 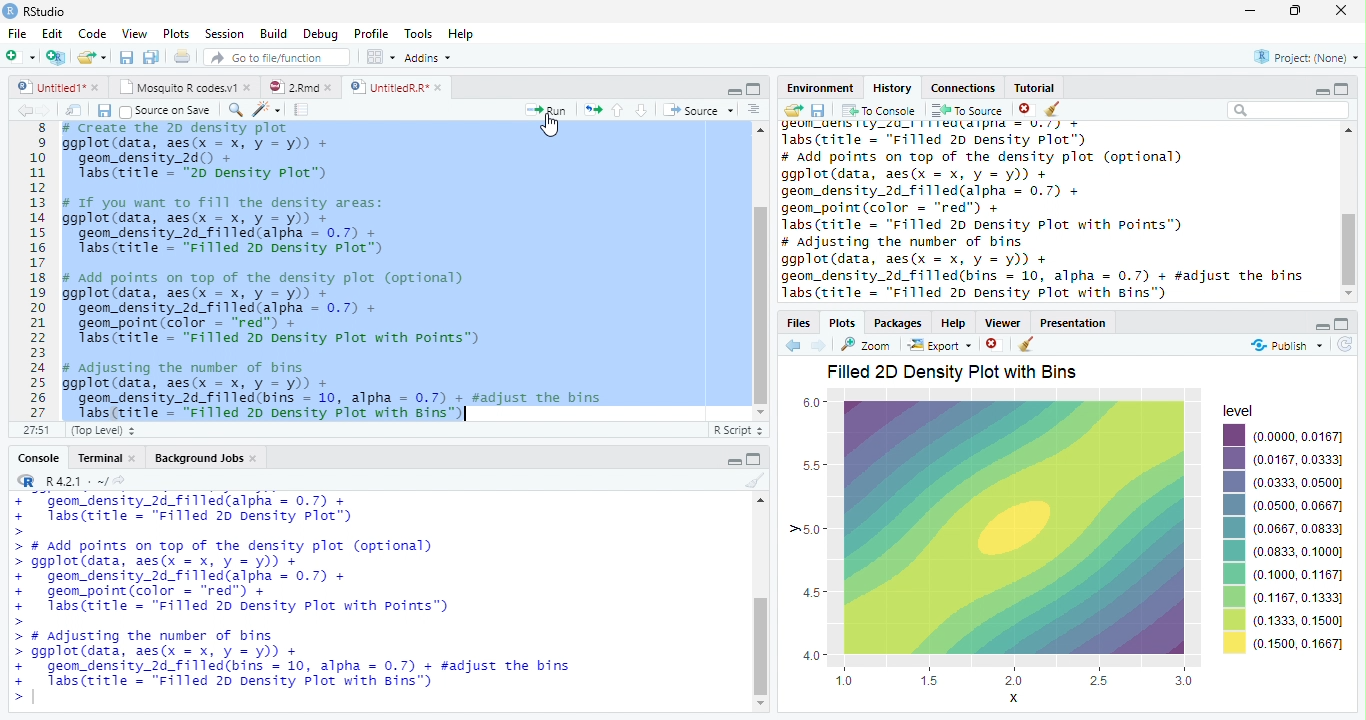 What do you see at coordinates (151, 56) in the screenshot?
I see `save all open document` at bounding box center [151, 56].